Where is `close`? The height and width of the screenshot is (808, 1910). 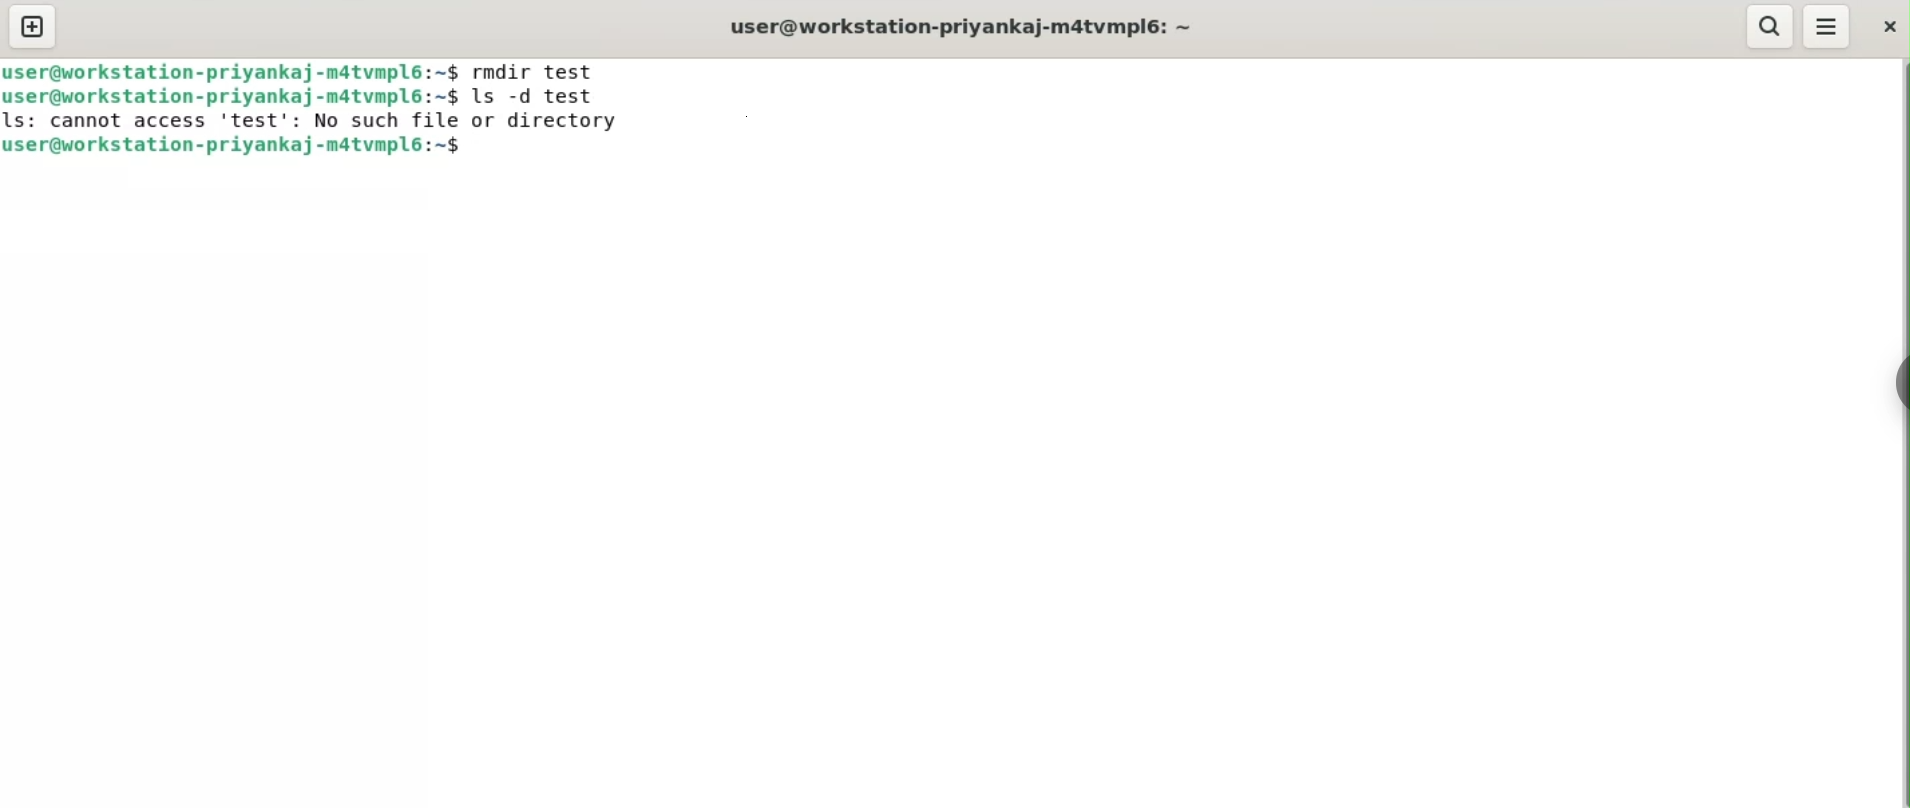 close is located at coordinates (1886, 25).